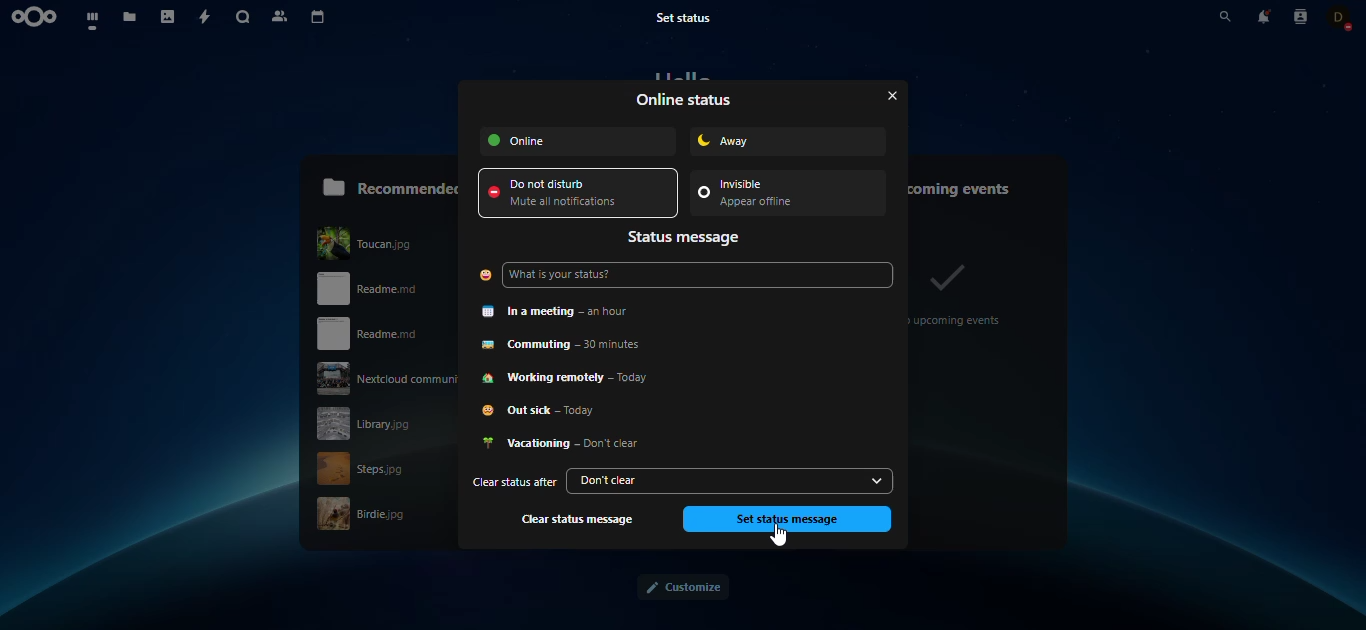  I want to click on in a meeting, so click(567, 310).